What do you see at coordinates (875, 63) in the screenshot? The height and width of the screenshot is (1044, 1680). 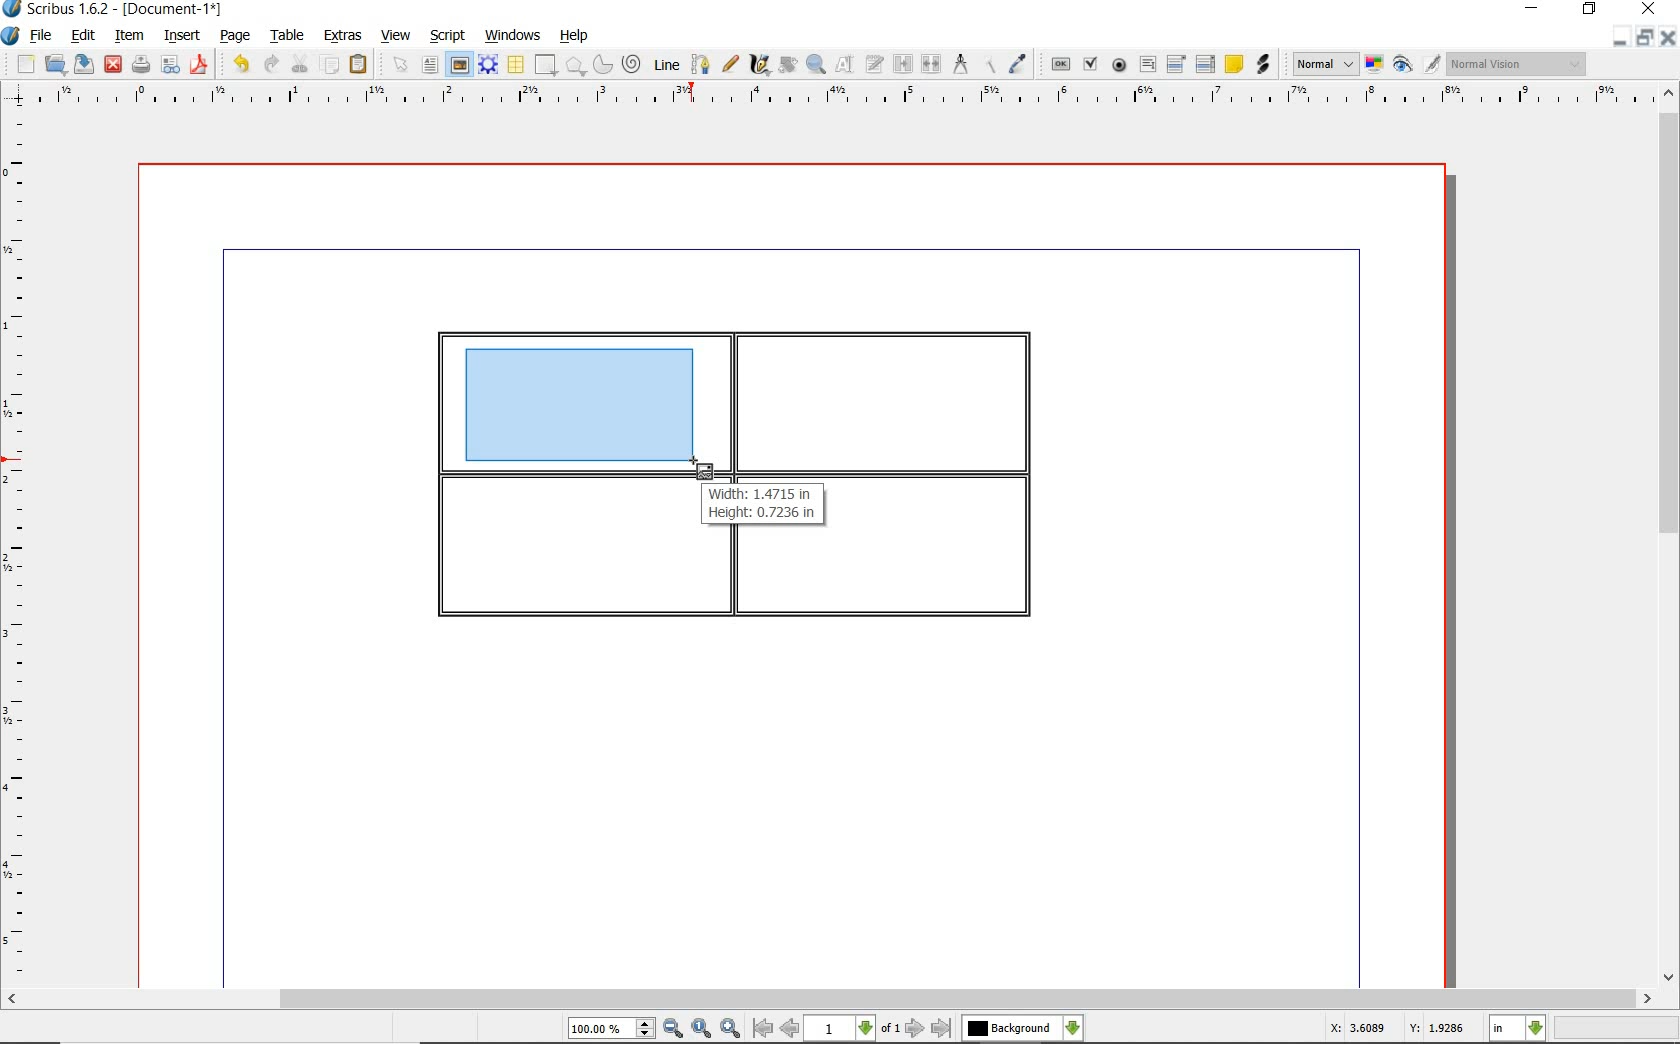 I see `edit text with story editor` at bounding box center [875, 63].